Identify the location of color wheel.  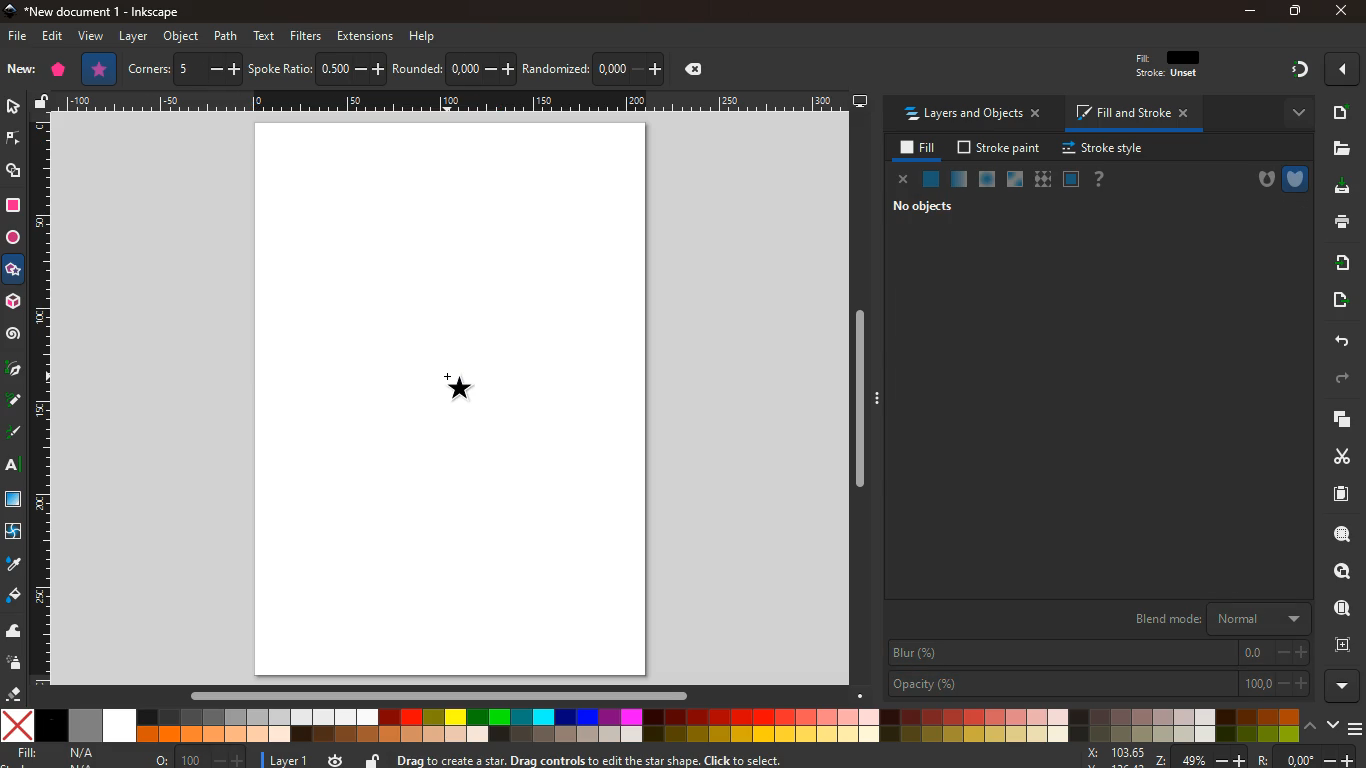
(958, 251).